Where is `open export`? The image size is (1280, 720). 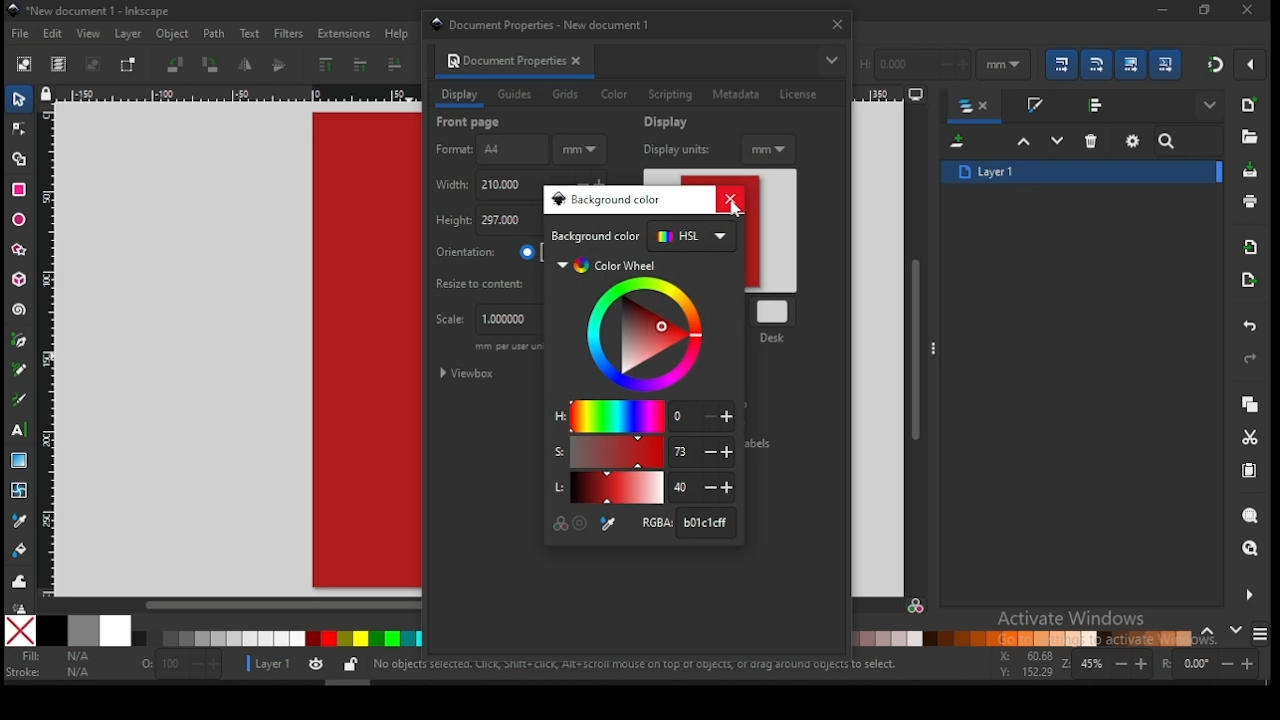
open export is located at coordinates (1248, 279).